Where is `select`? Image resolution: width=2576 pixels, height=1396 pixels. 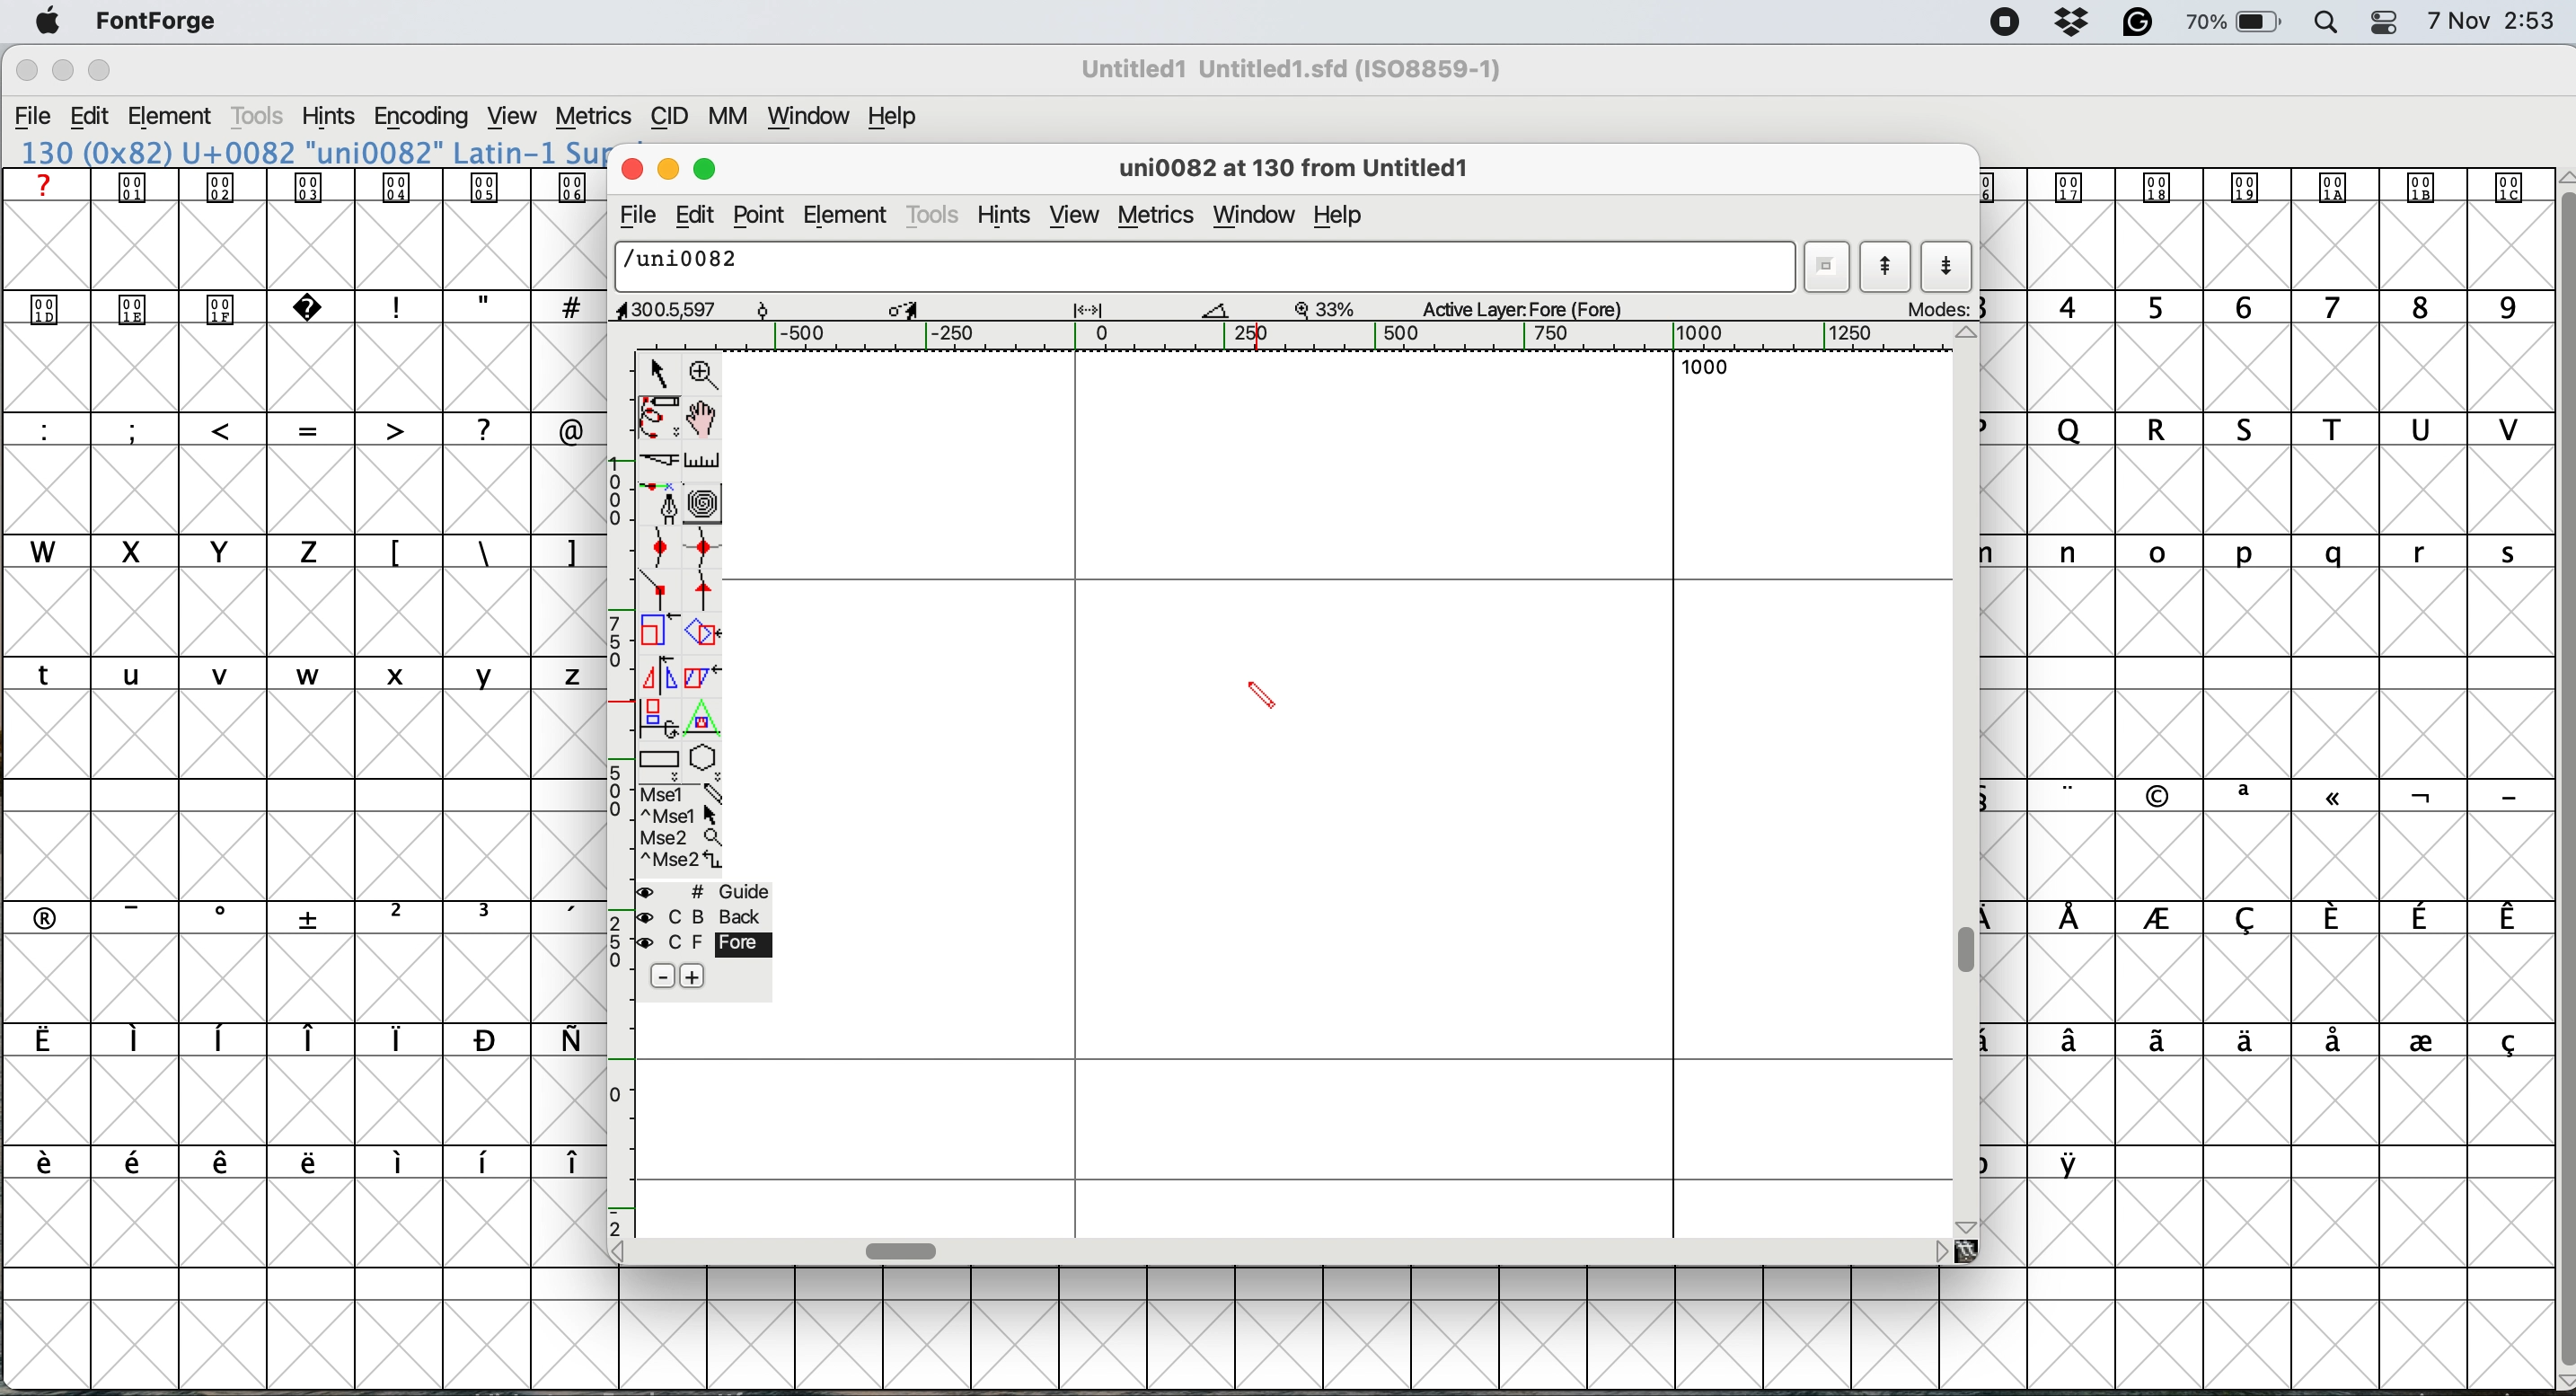 select is located at coordinates (660, 370).